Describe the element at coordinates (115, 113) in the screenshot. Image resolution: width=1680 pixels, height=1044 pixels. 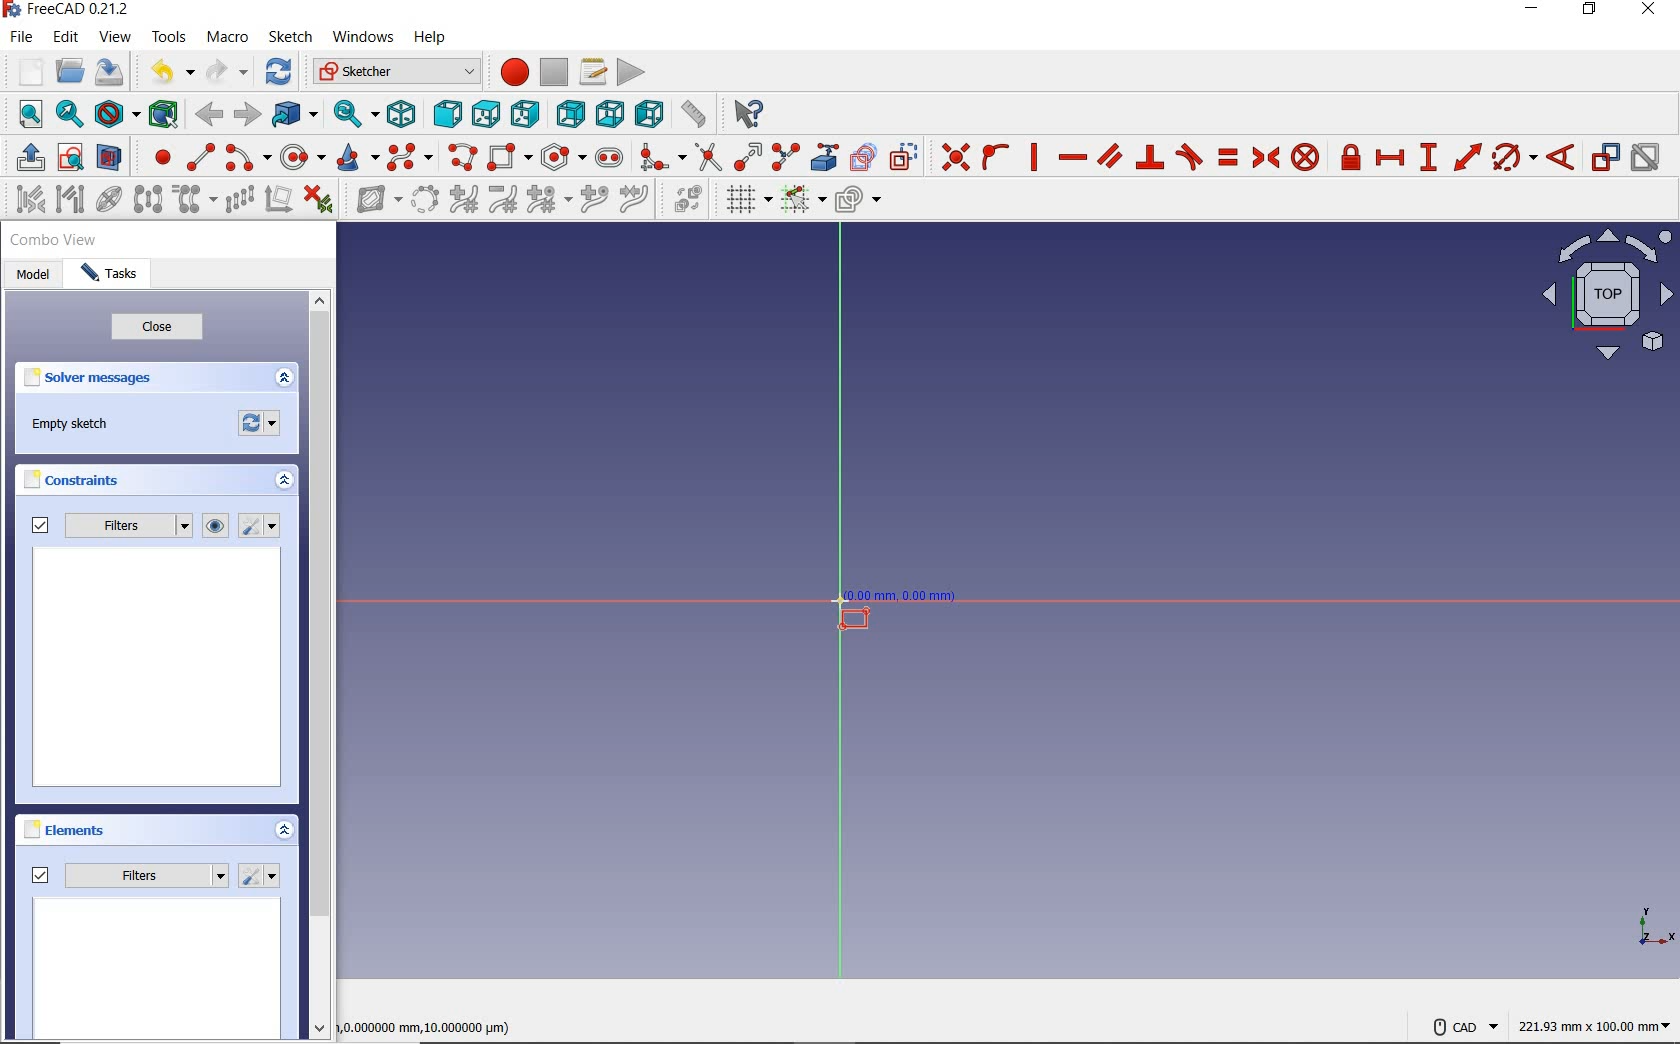
I see `draw style` at that location.